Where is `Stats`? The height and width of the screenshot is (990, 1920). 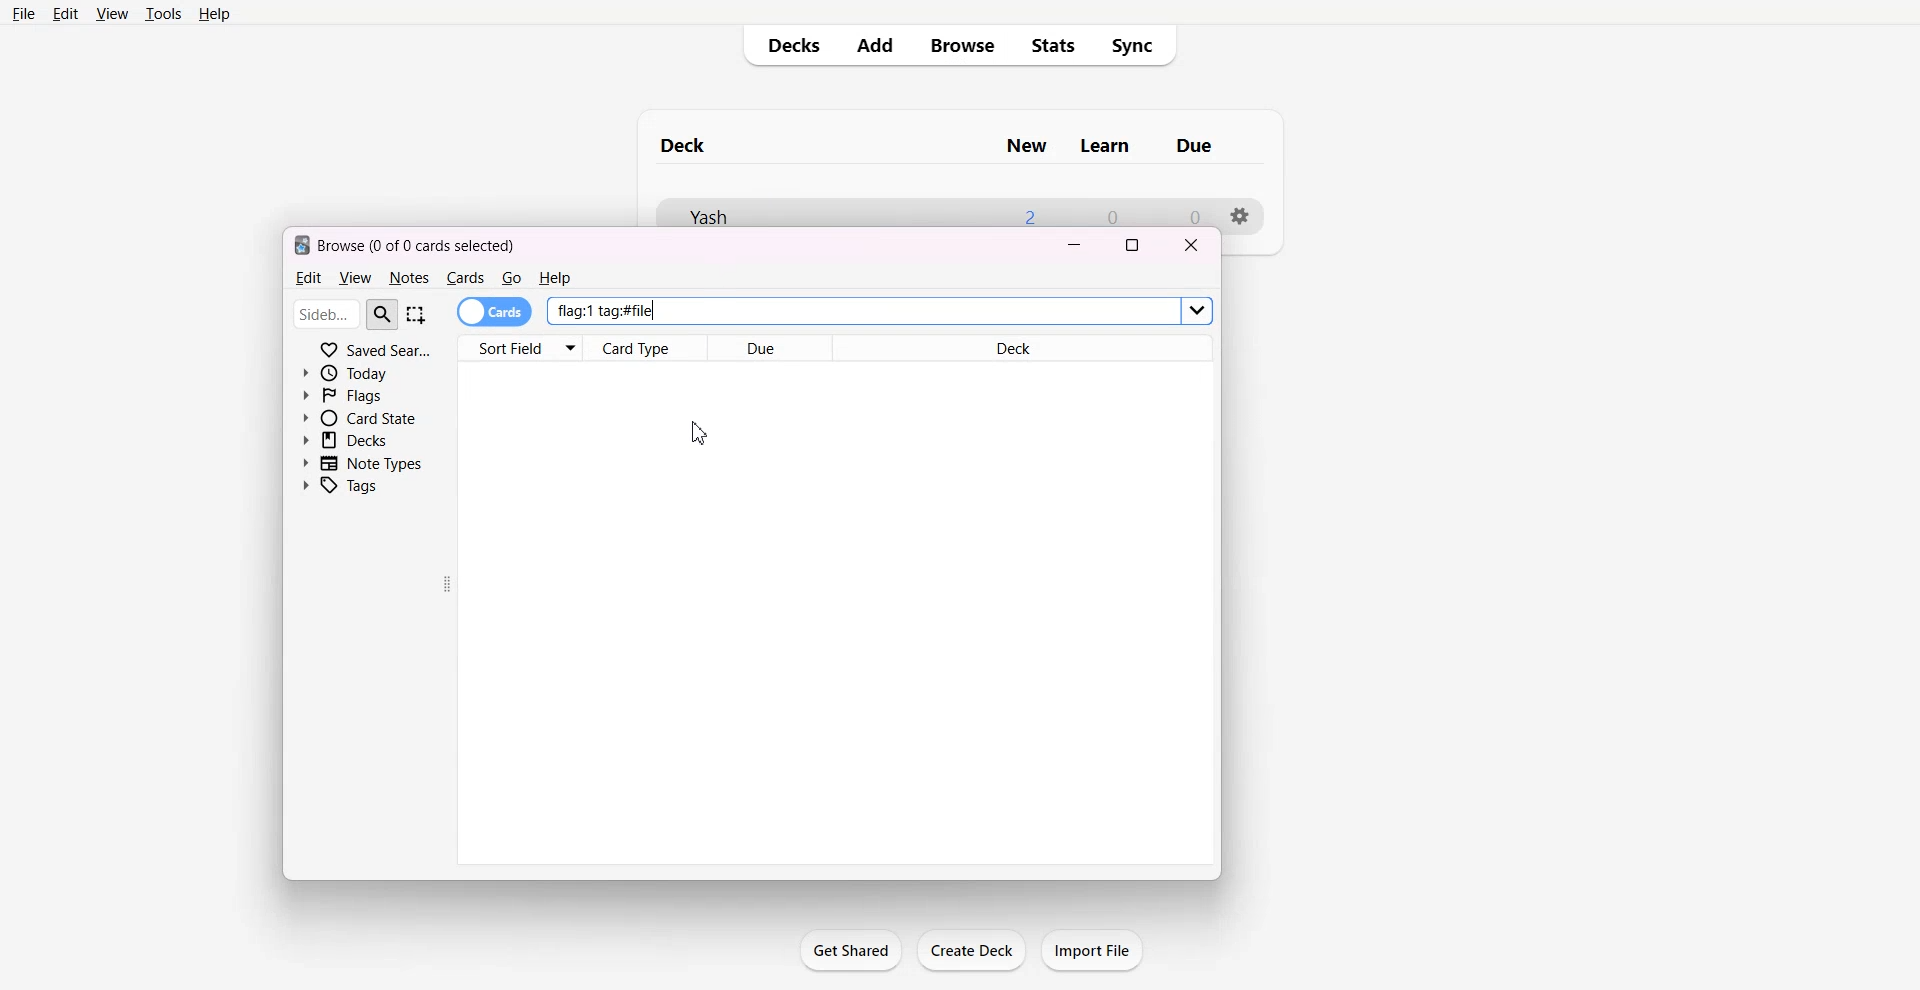
Stats is located at coordinates (1052, 46).